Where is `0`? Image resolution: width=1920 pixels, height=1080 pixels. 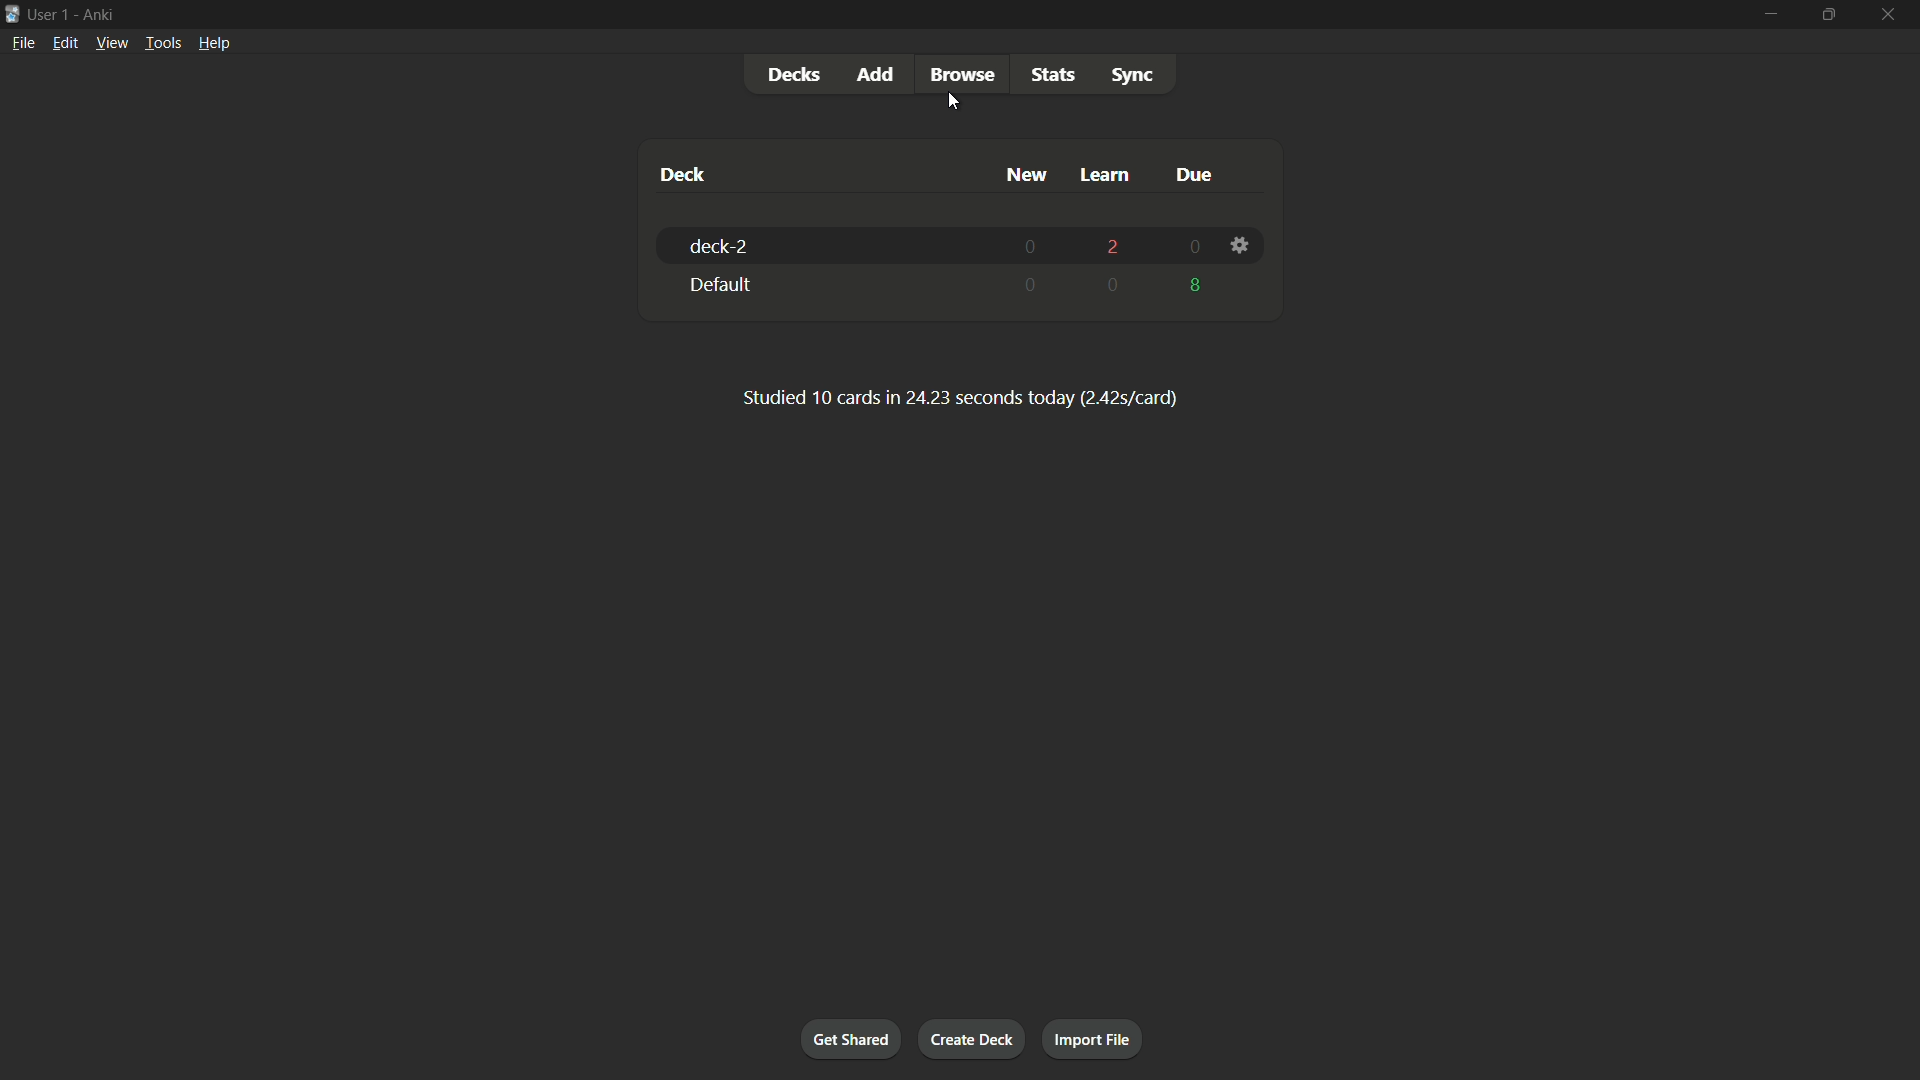
0 is located at coordinates (1033, 288).